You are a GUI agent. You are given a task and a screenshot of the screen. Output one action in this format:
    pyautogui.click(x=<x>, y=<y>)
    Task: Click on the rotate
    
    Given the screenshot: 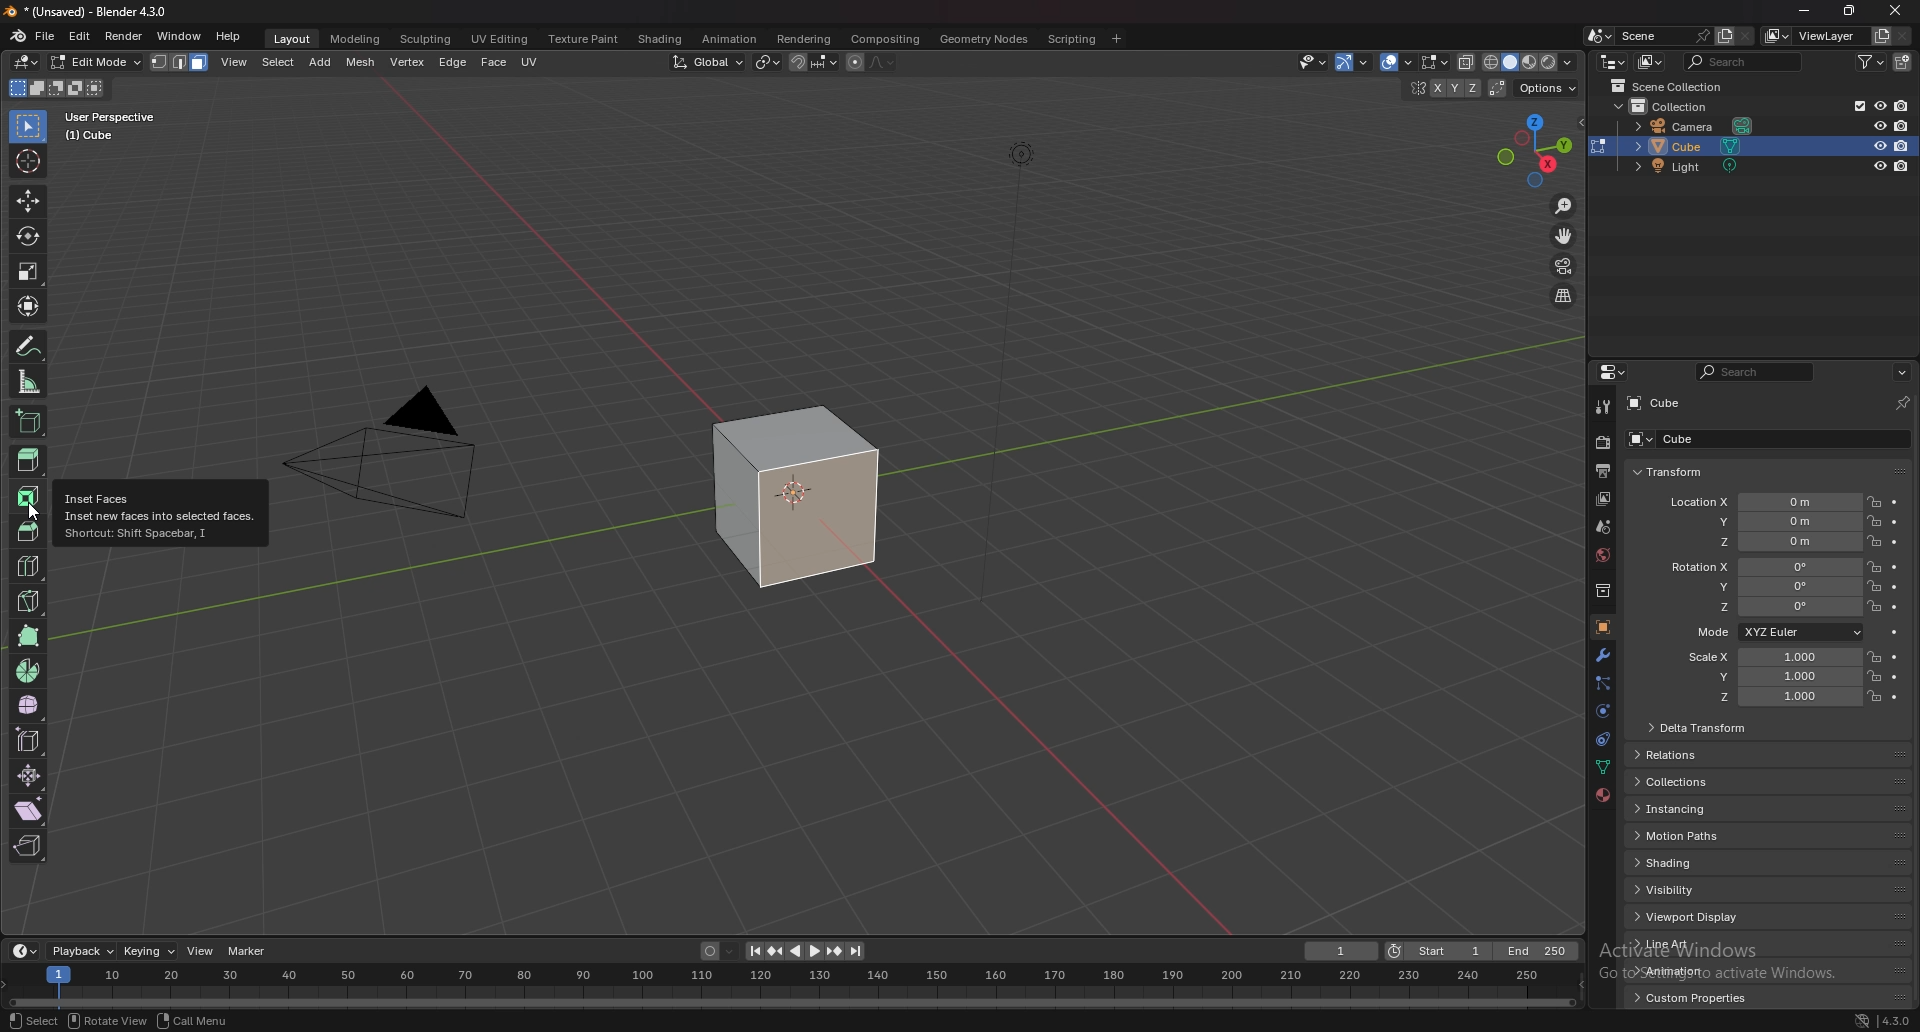 What is the action you would take?
    pyautogui.click(x=28, y=236)
    